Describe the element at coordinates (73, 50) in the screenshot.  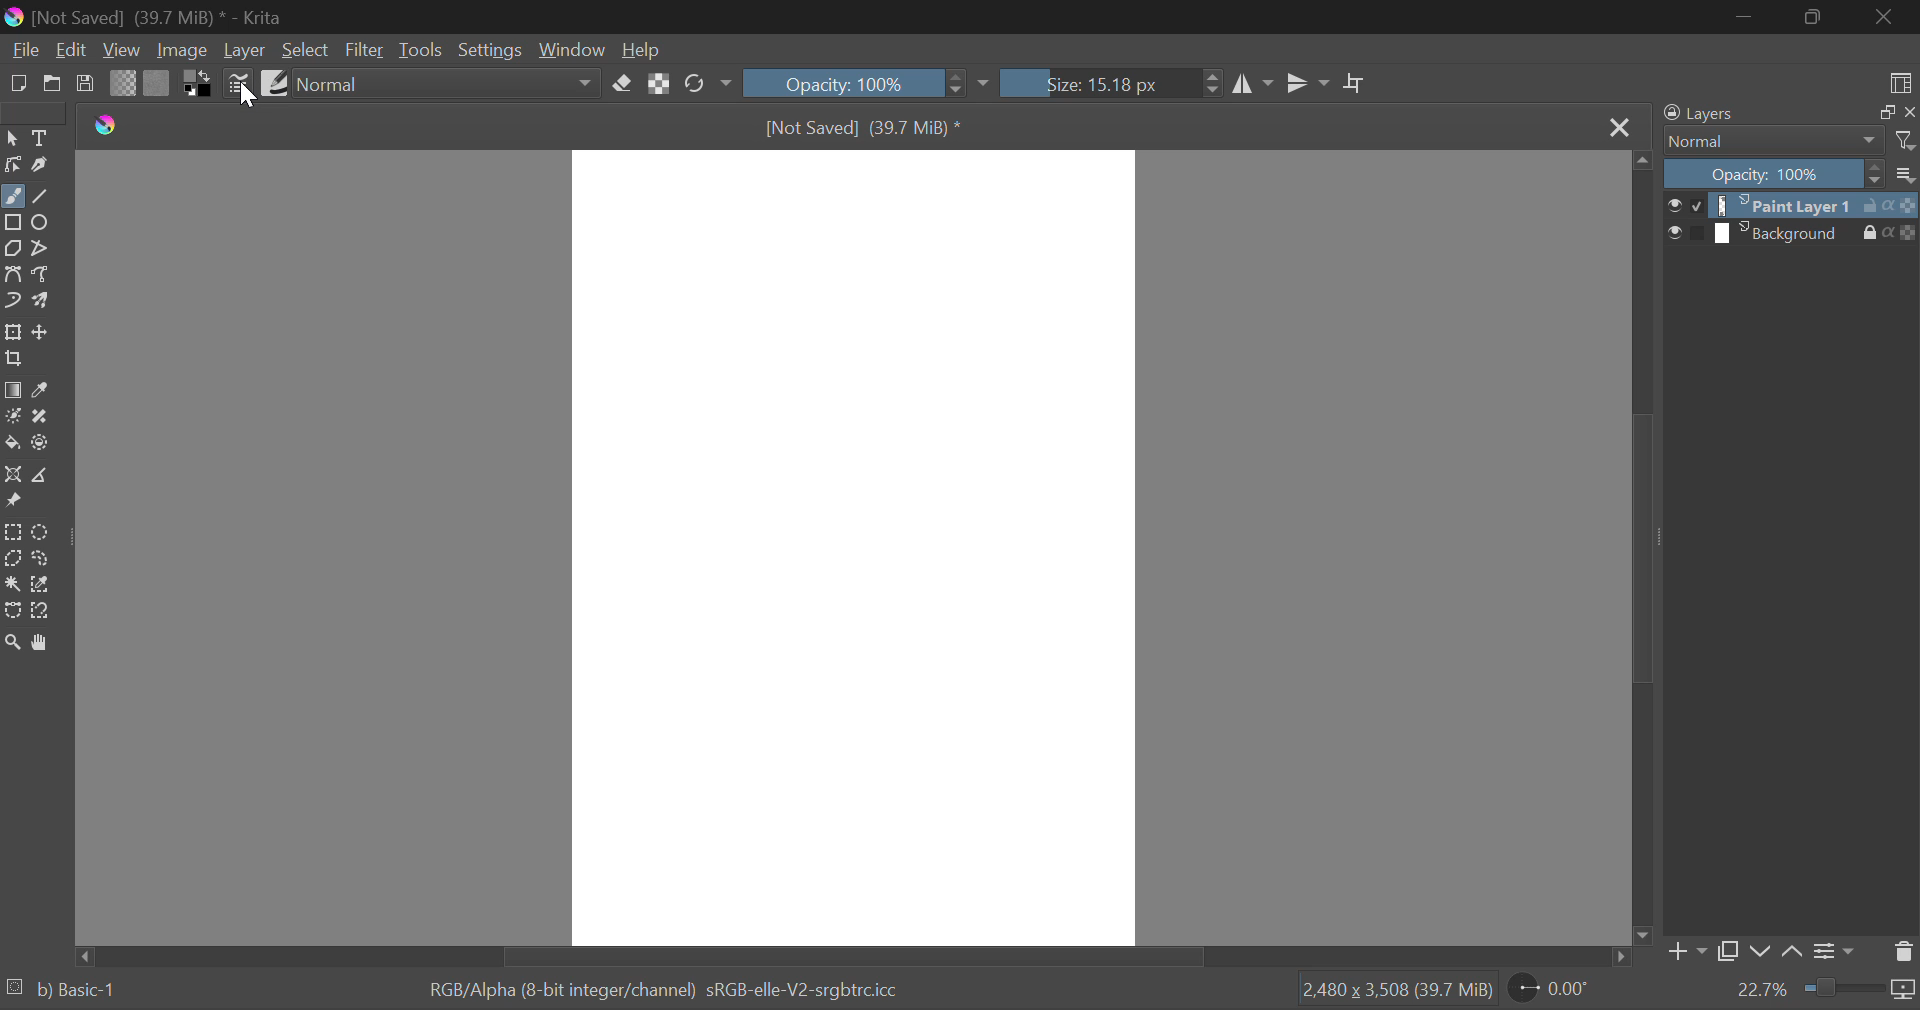
I see `Edit` at that location.